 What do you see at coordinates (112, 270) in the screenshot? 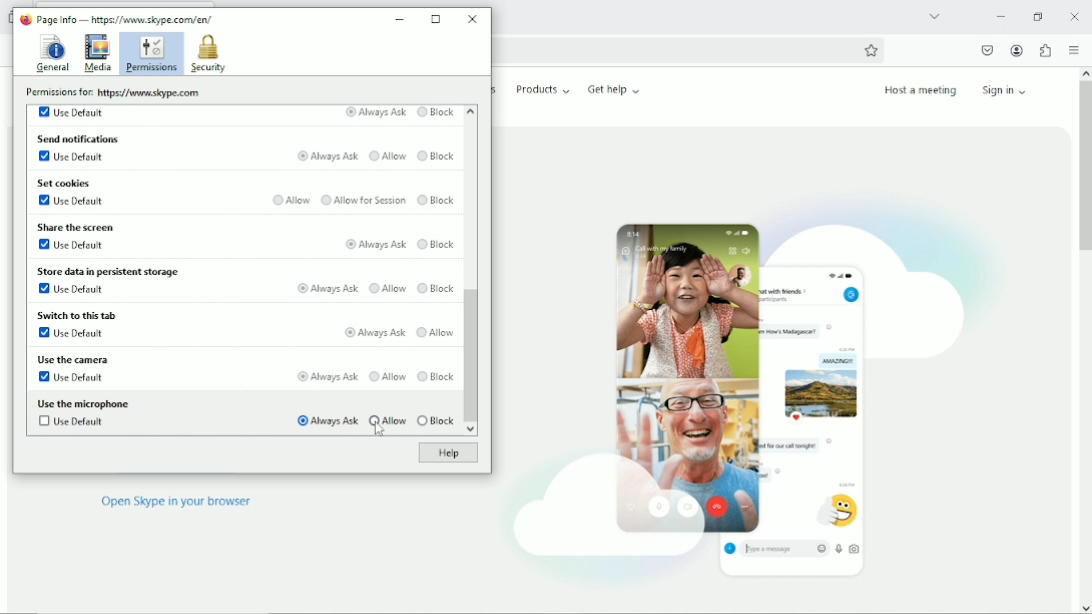
I see `Store data in persistent storage` at bounding box center [112, 270].